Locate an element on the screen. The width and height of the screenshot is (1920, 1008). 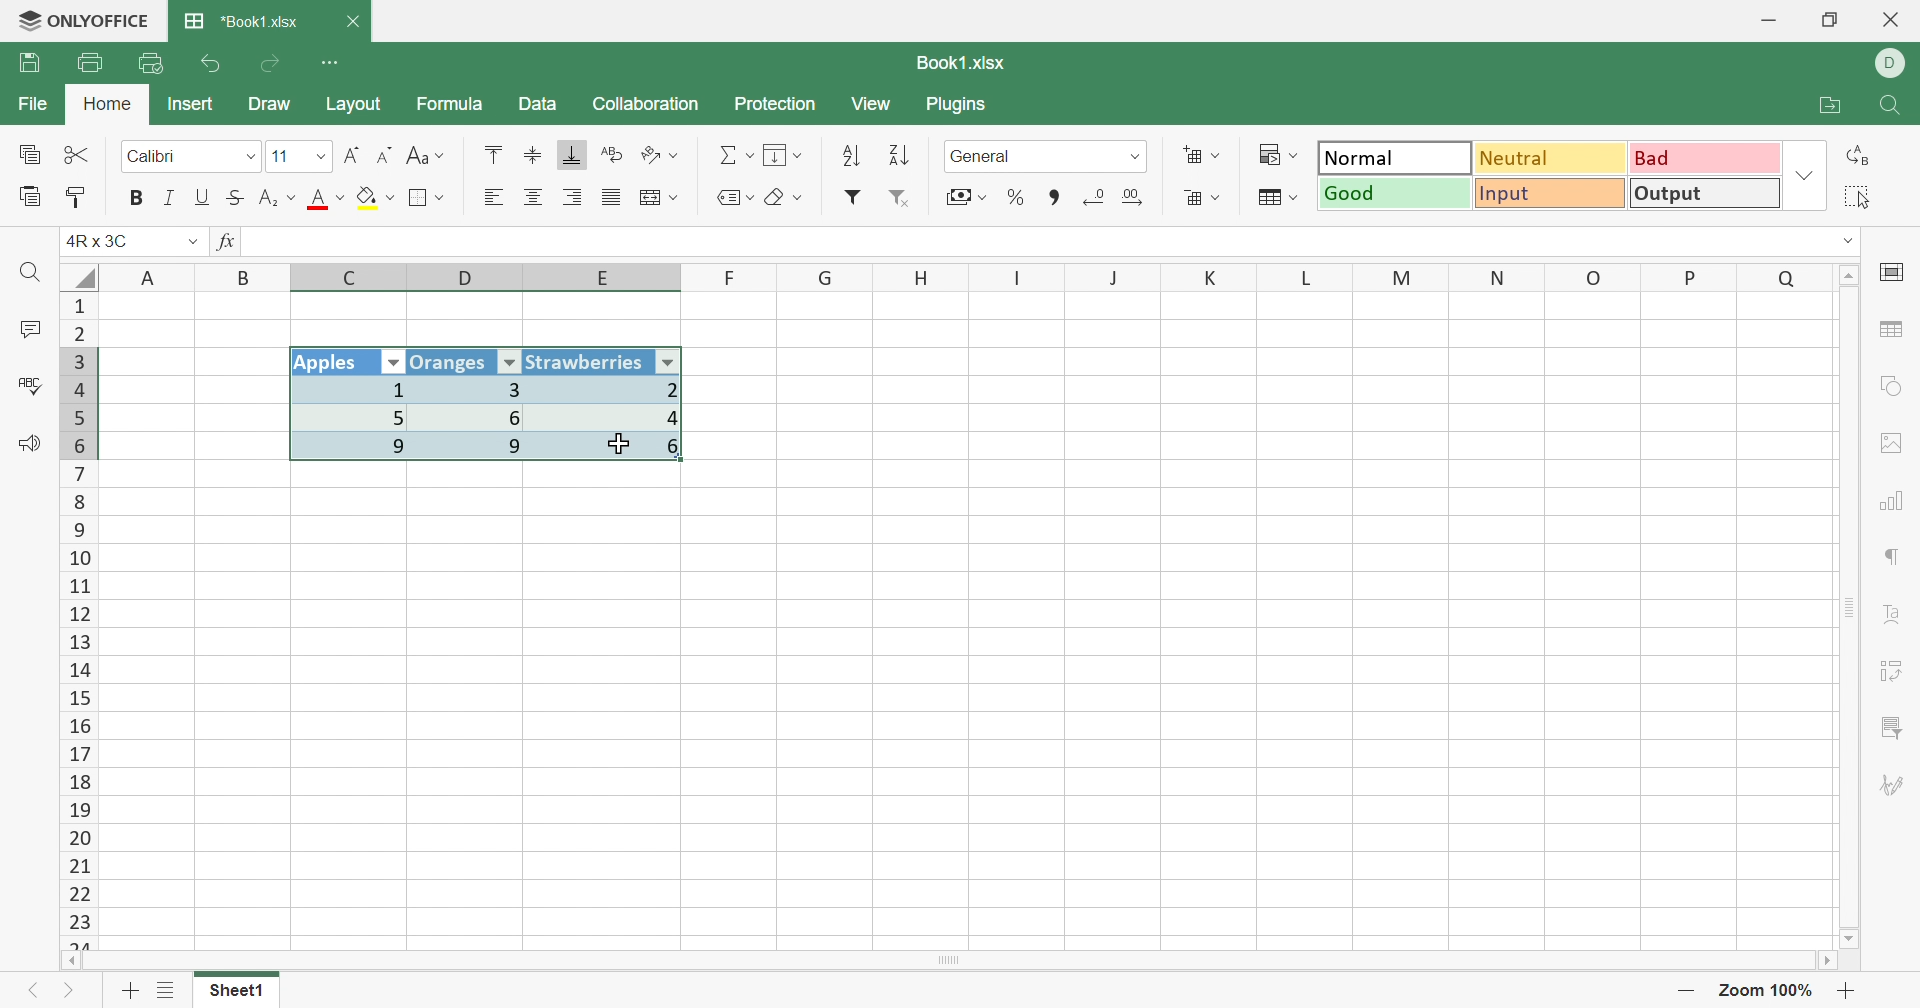
Normal is located at coordinates (1394, 158).